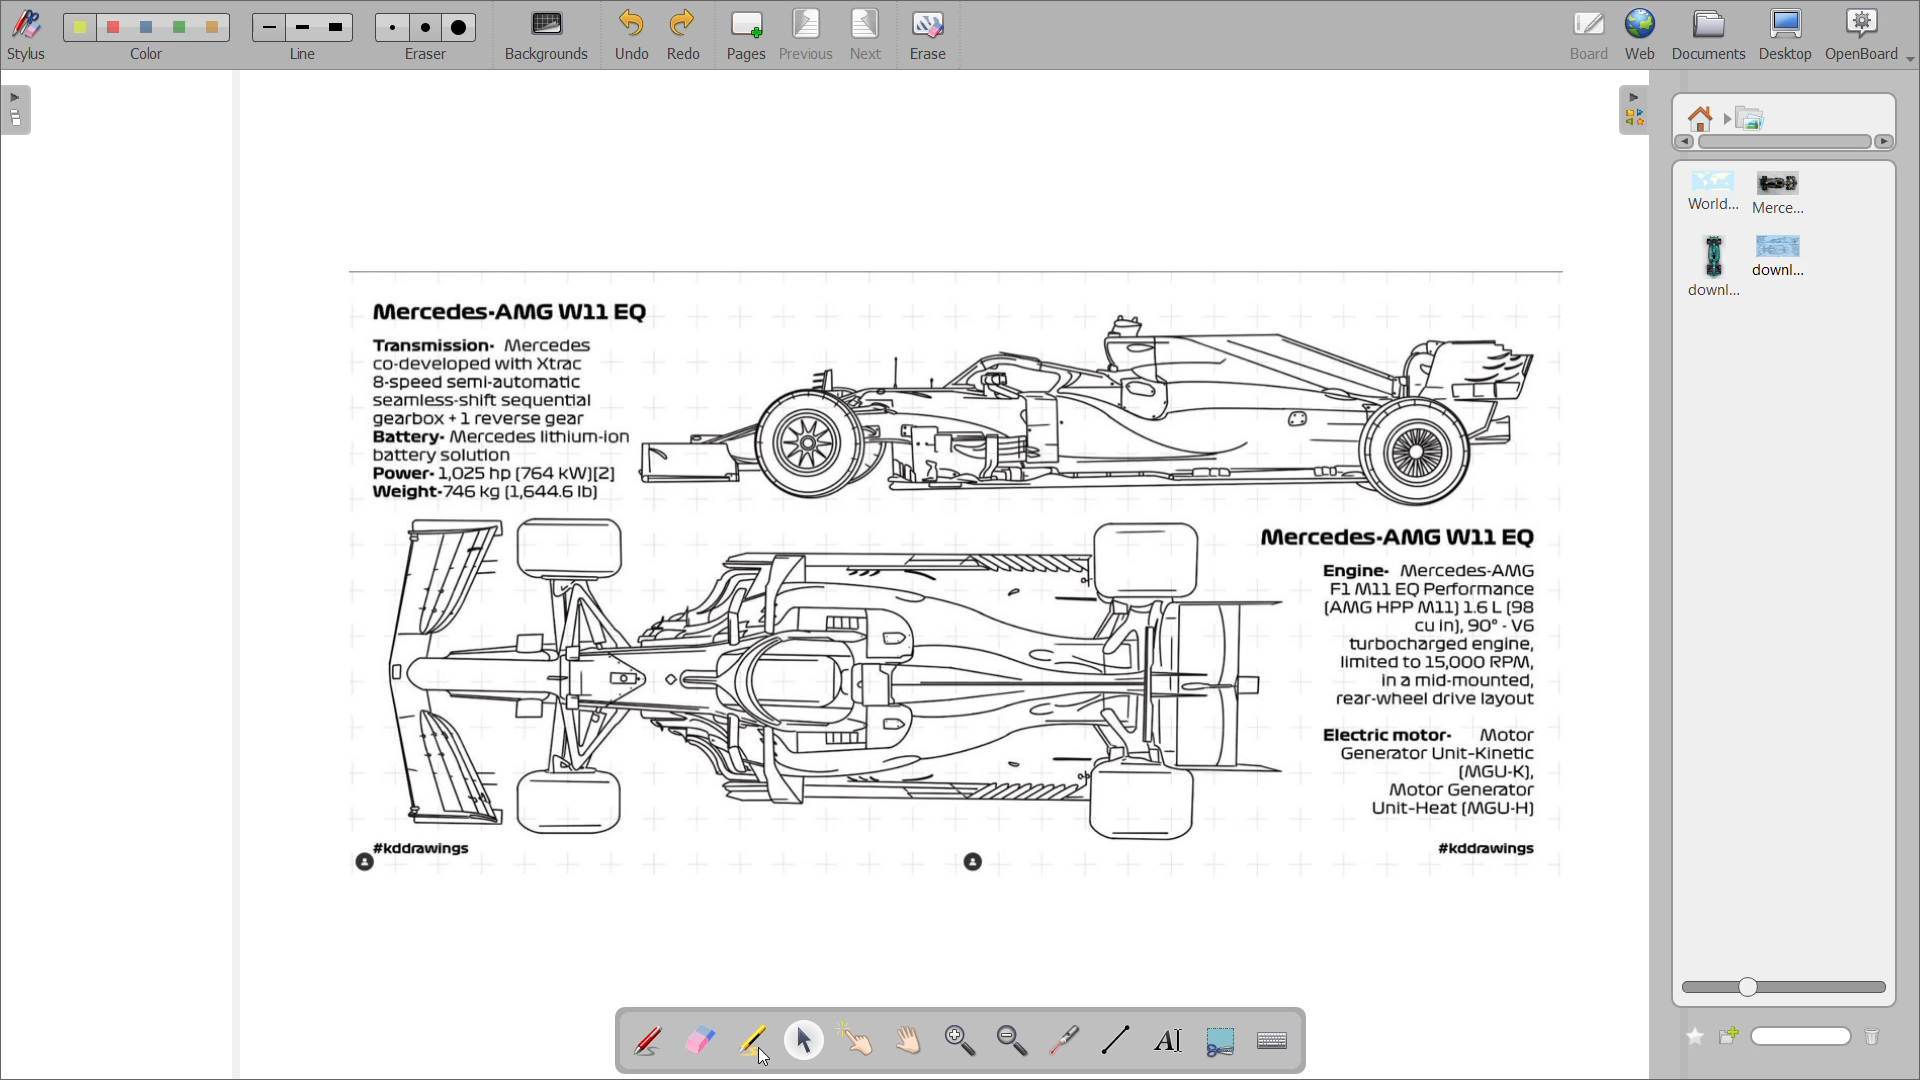  What do you see at coordinates (180, 29) in the screenshot?
I see `color 4` at bounding box center [180, 29].